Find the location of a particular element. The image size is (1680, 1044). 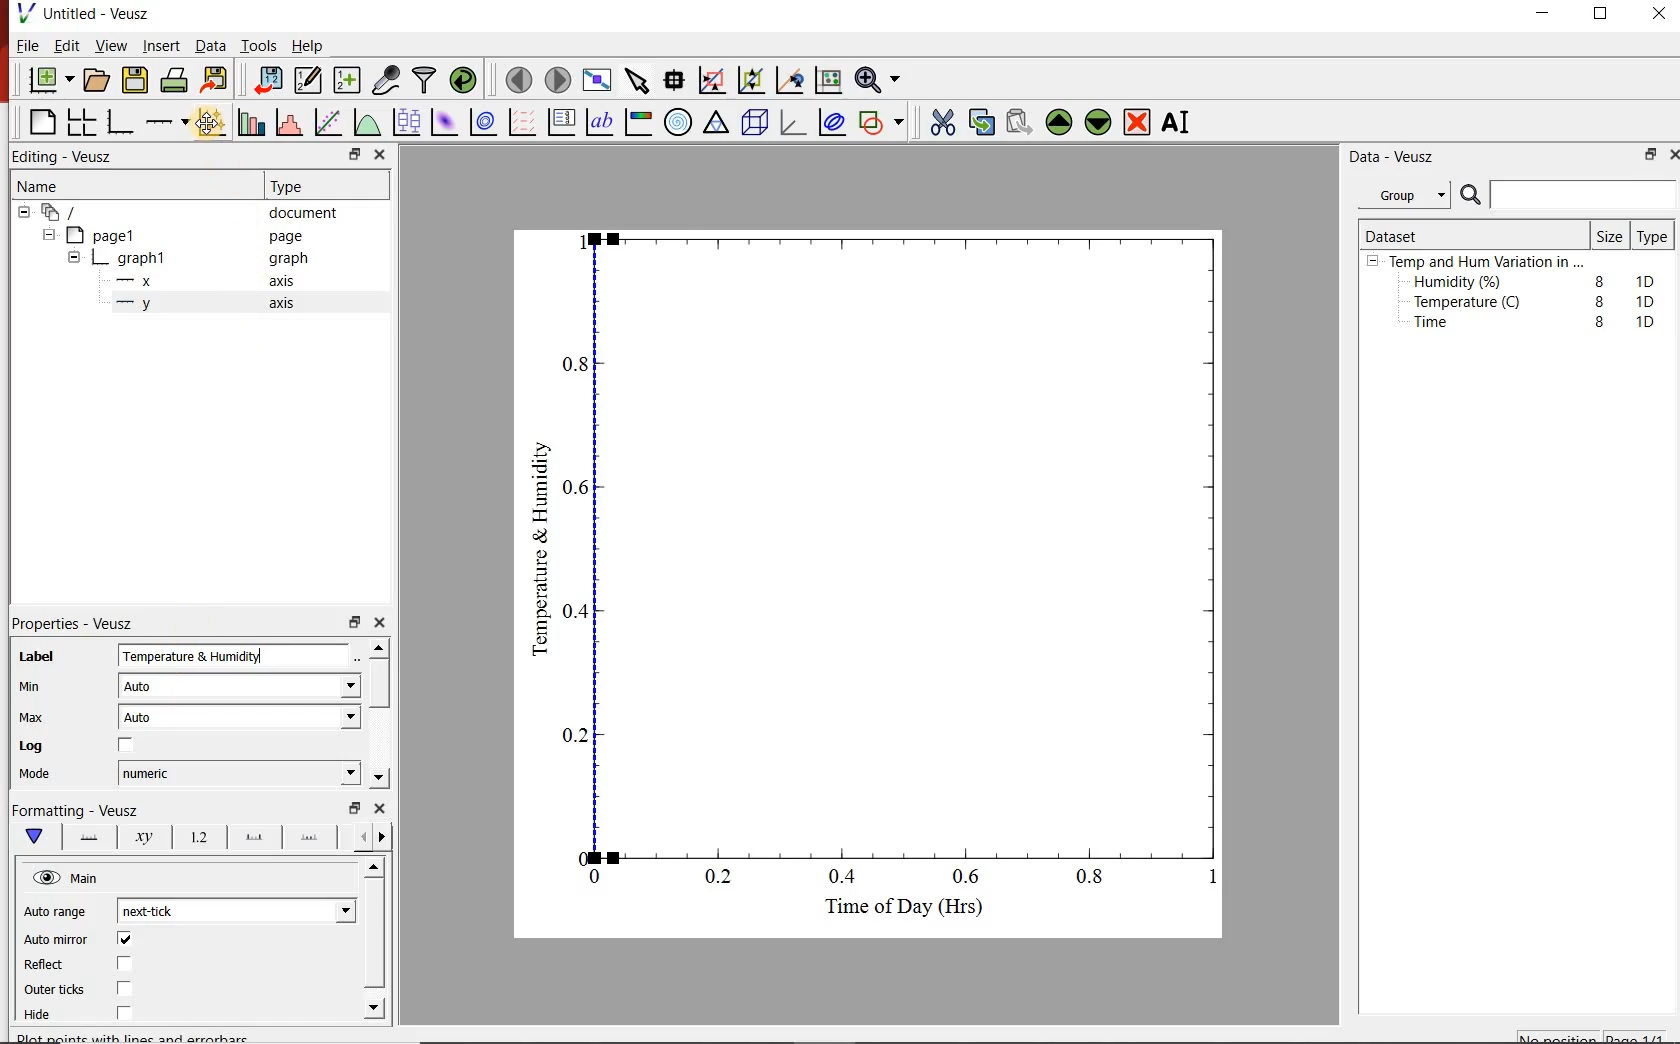

import data into Veusz is located at coordinates (267, 78).